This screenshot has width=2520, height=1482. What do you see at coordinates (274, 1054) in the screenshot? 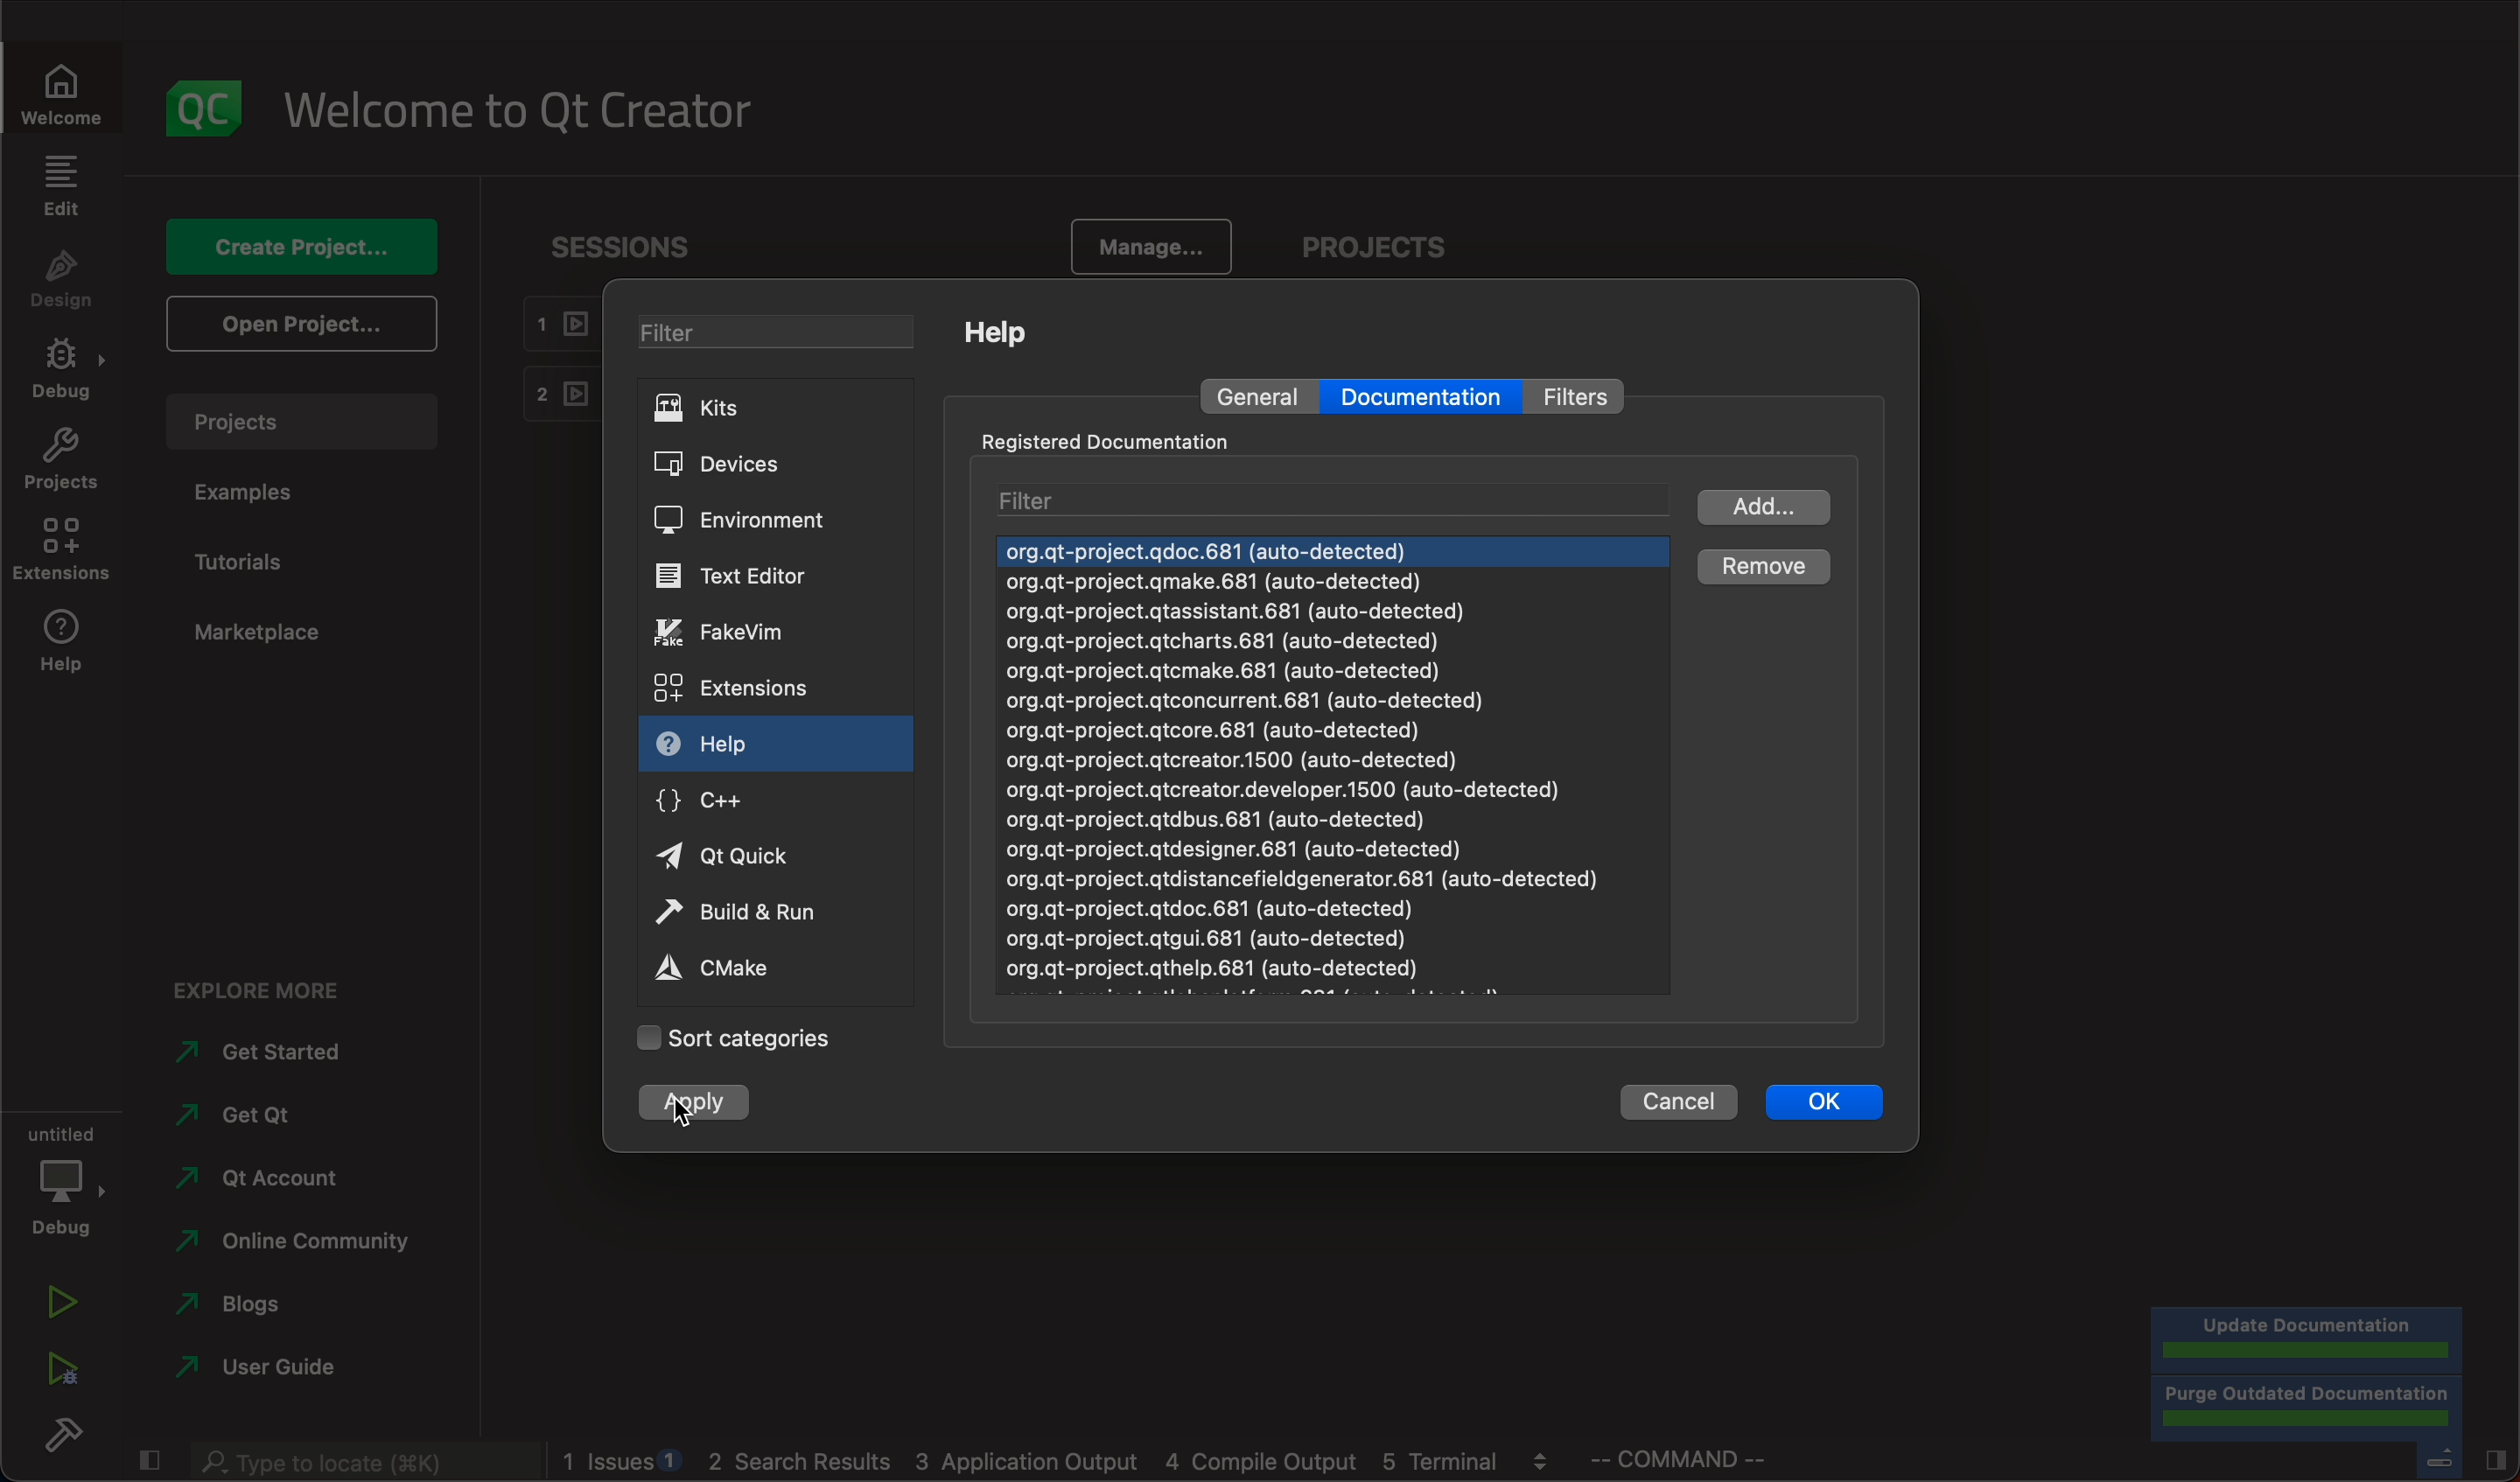
I see `started` at bounding box center [274, 1054].